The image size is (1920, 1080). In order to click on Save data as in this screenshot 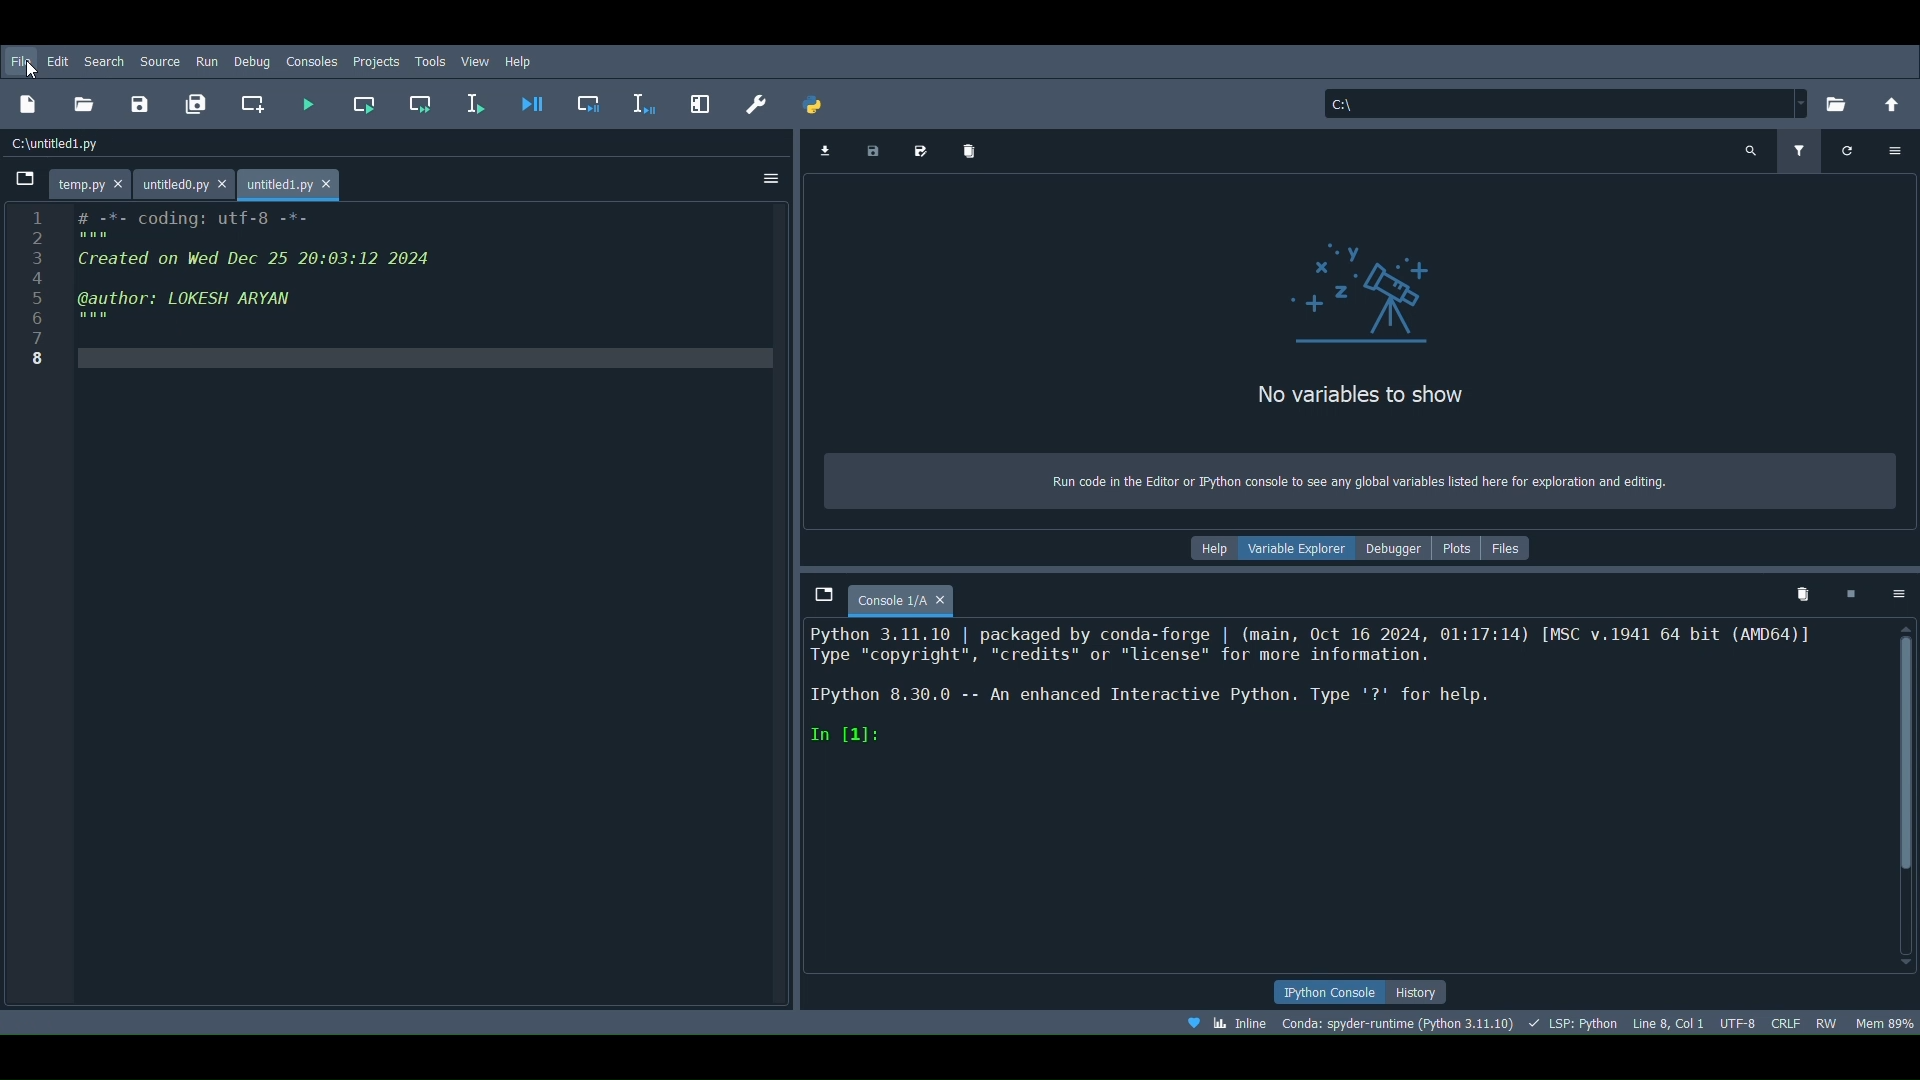, I will do `click(925, 147)`.